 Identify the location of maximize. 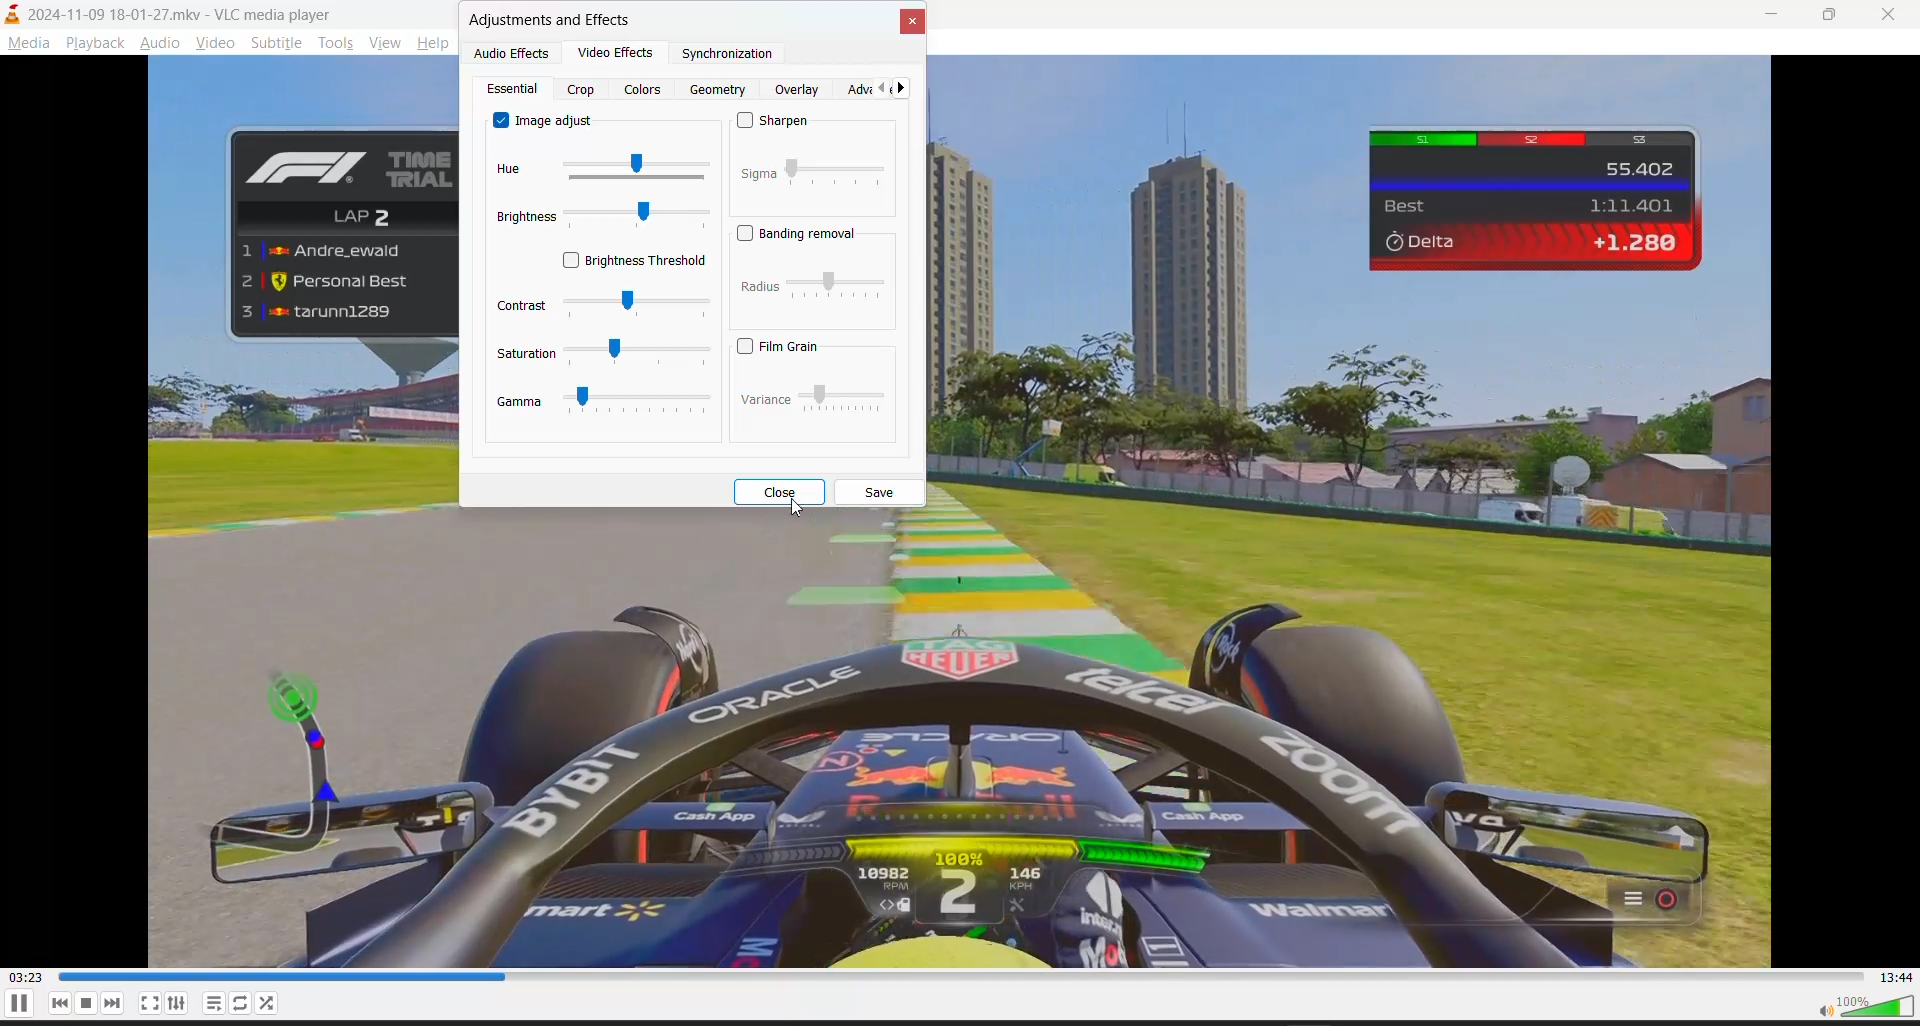
(1829, 16).